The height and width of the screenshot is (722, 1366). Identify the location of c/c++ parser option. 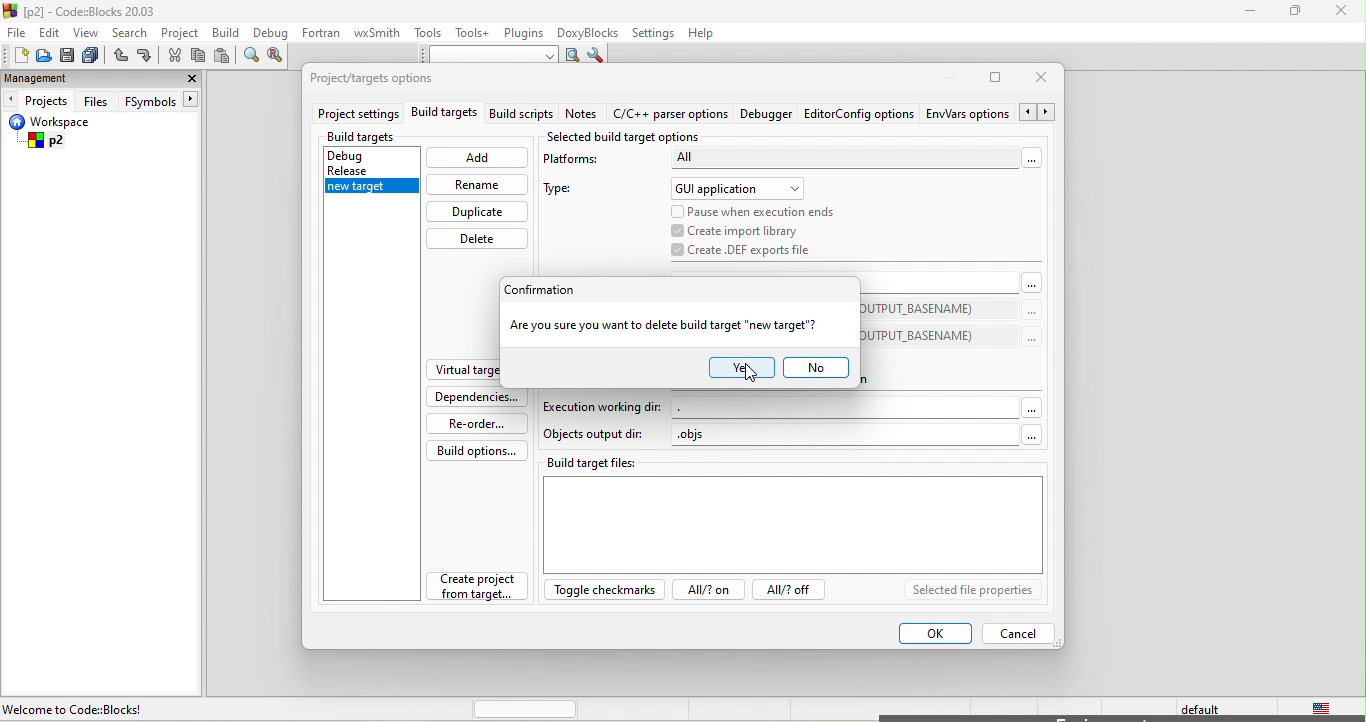
(670, 115).